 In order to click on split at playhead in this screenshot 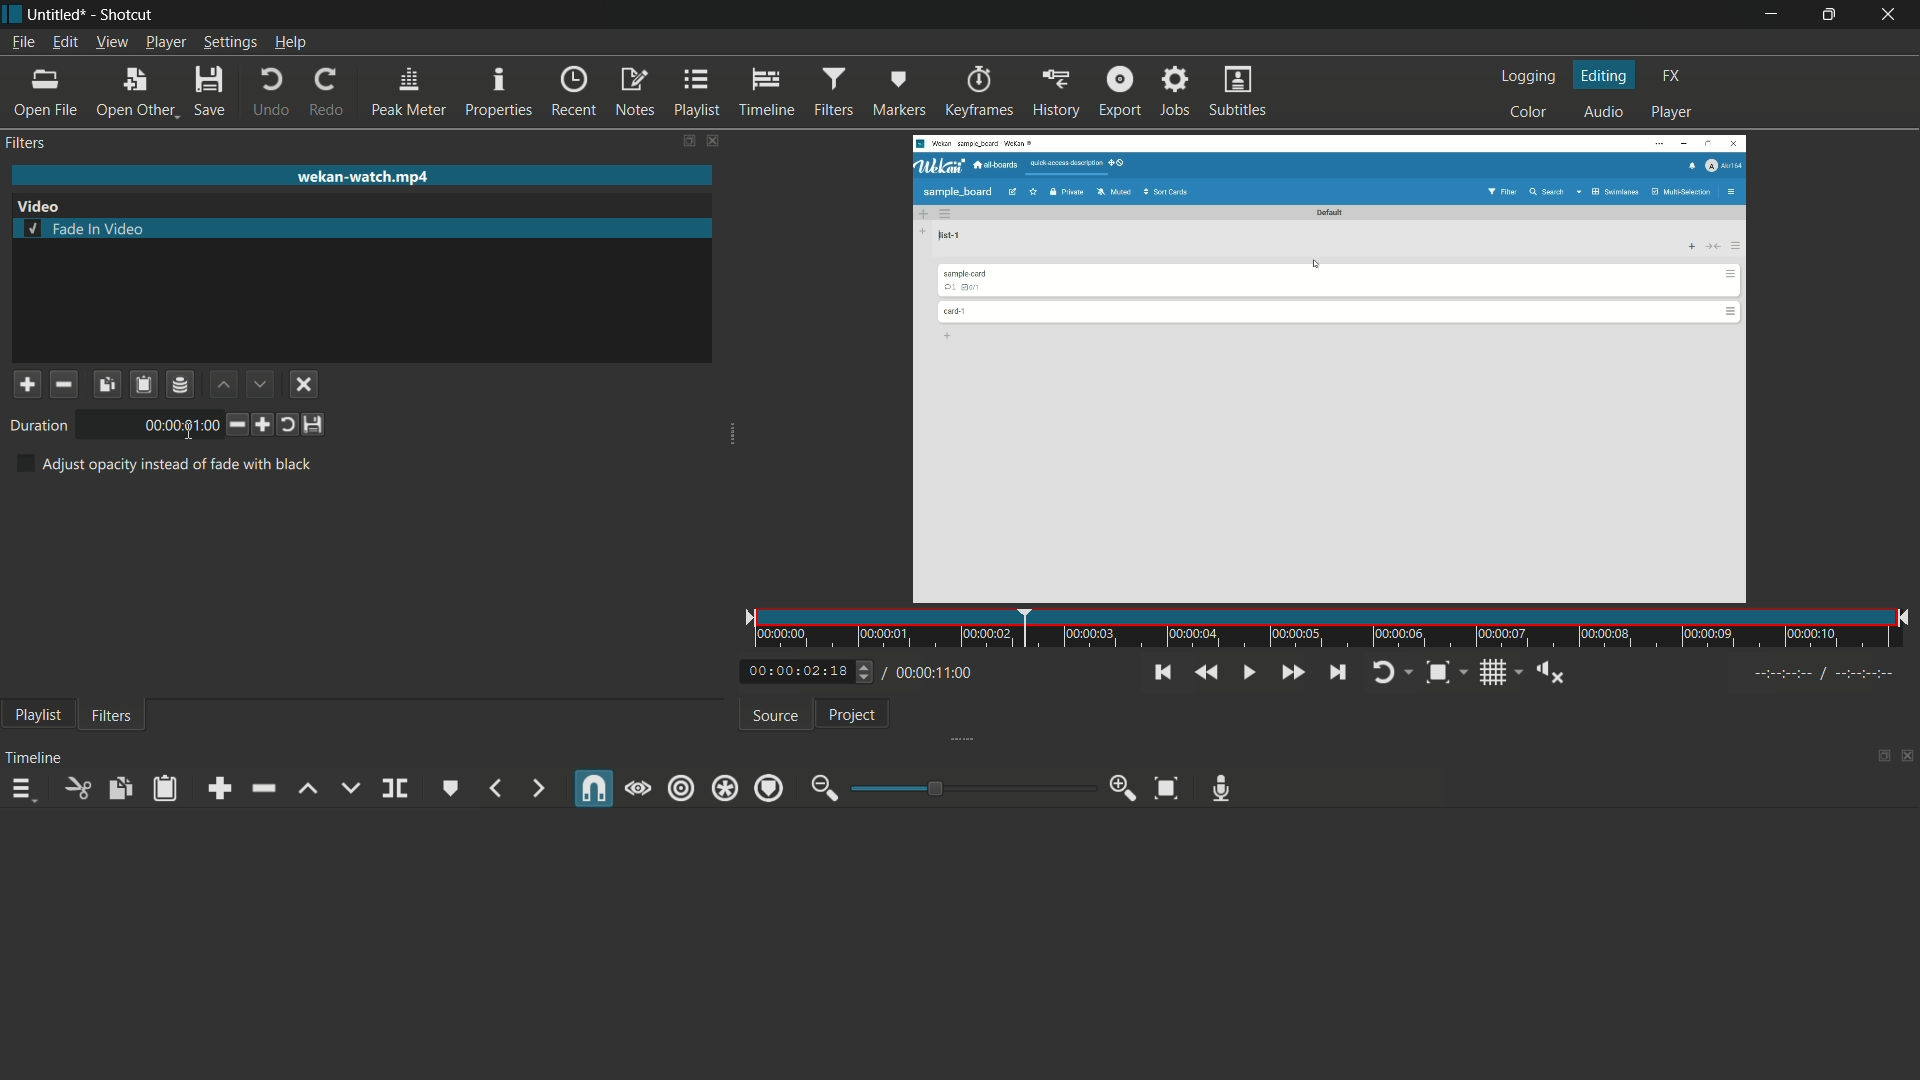, I will do `click(395, 789)`.